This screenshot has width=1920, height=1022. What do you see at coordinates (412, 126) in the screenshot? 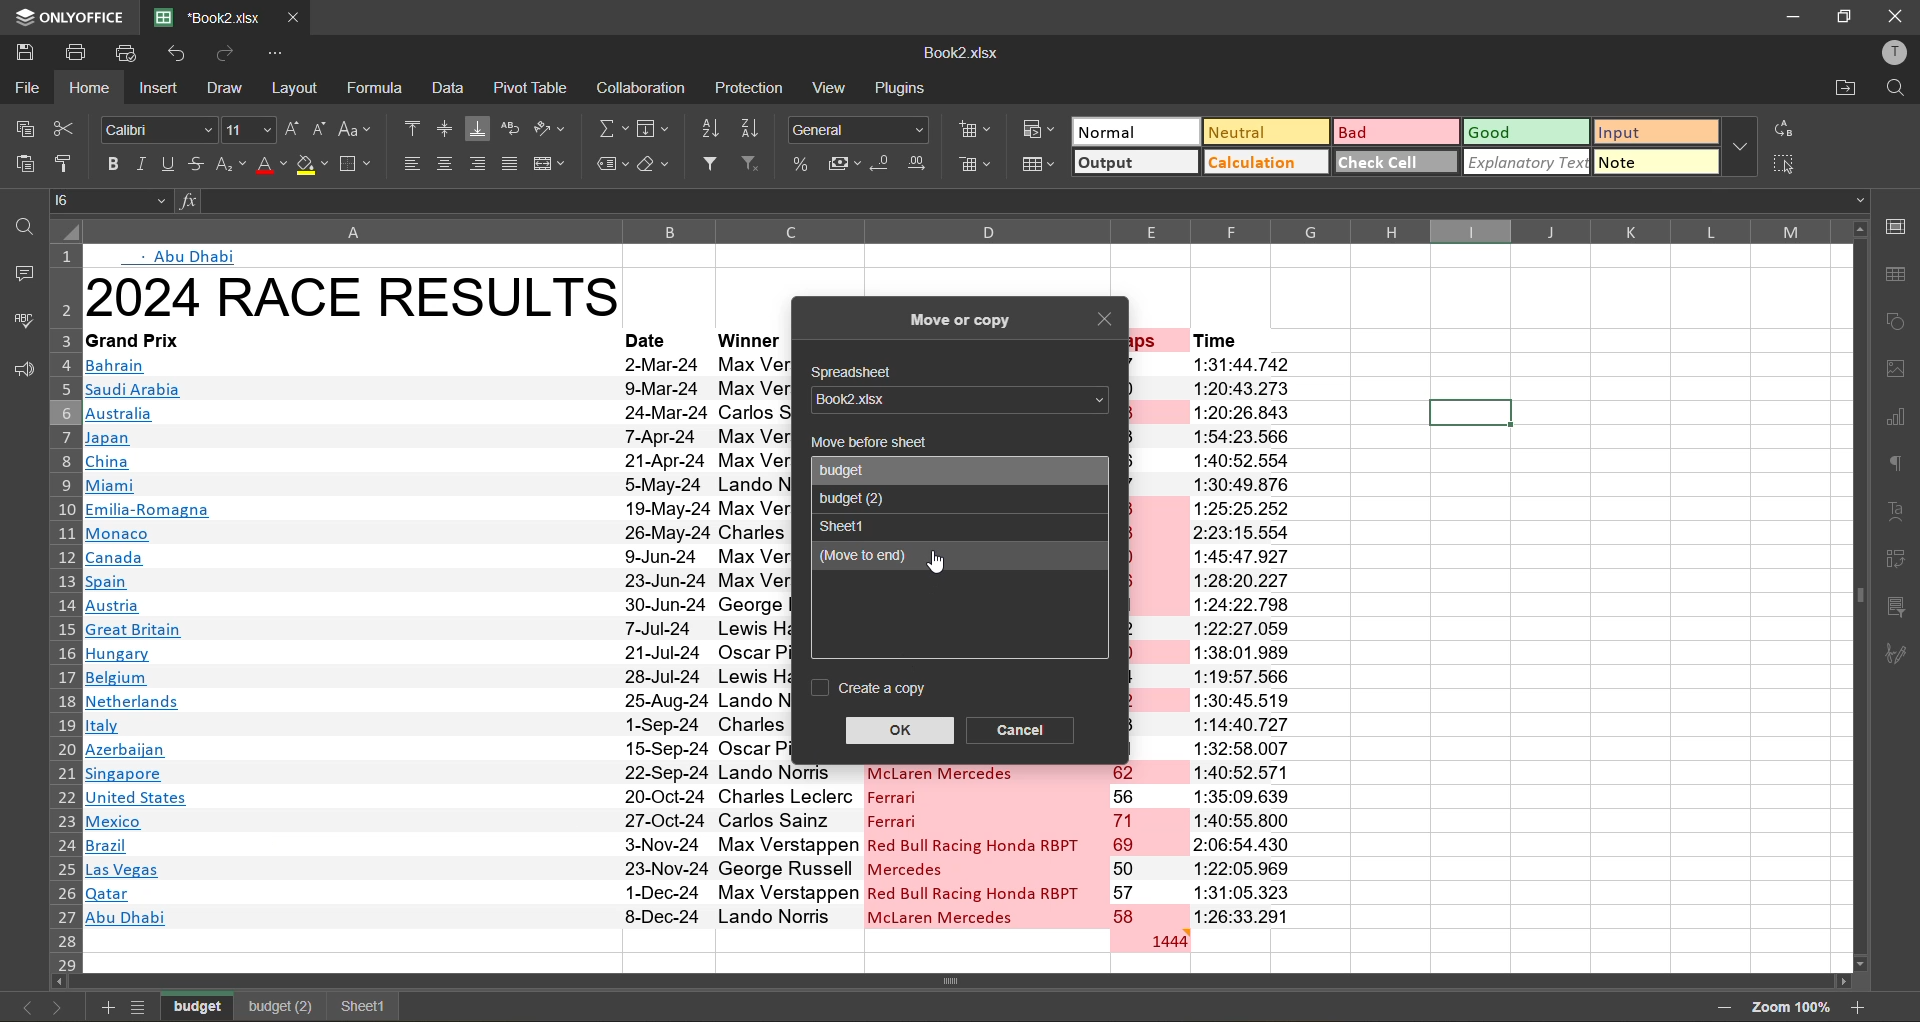
I see `align top` at bounding box center [412, 126].